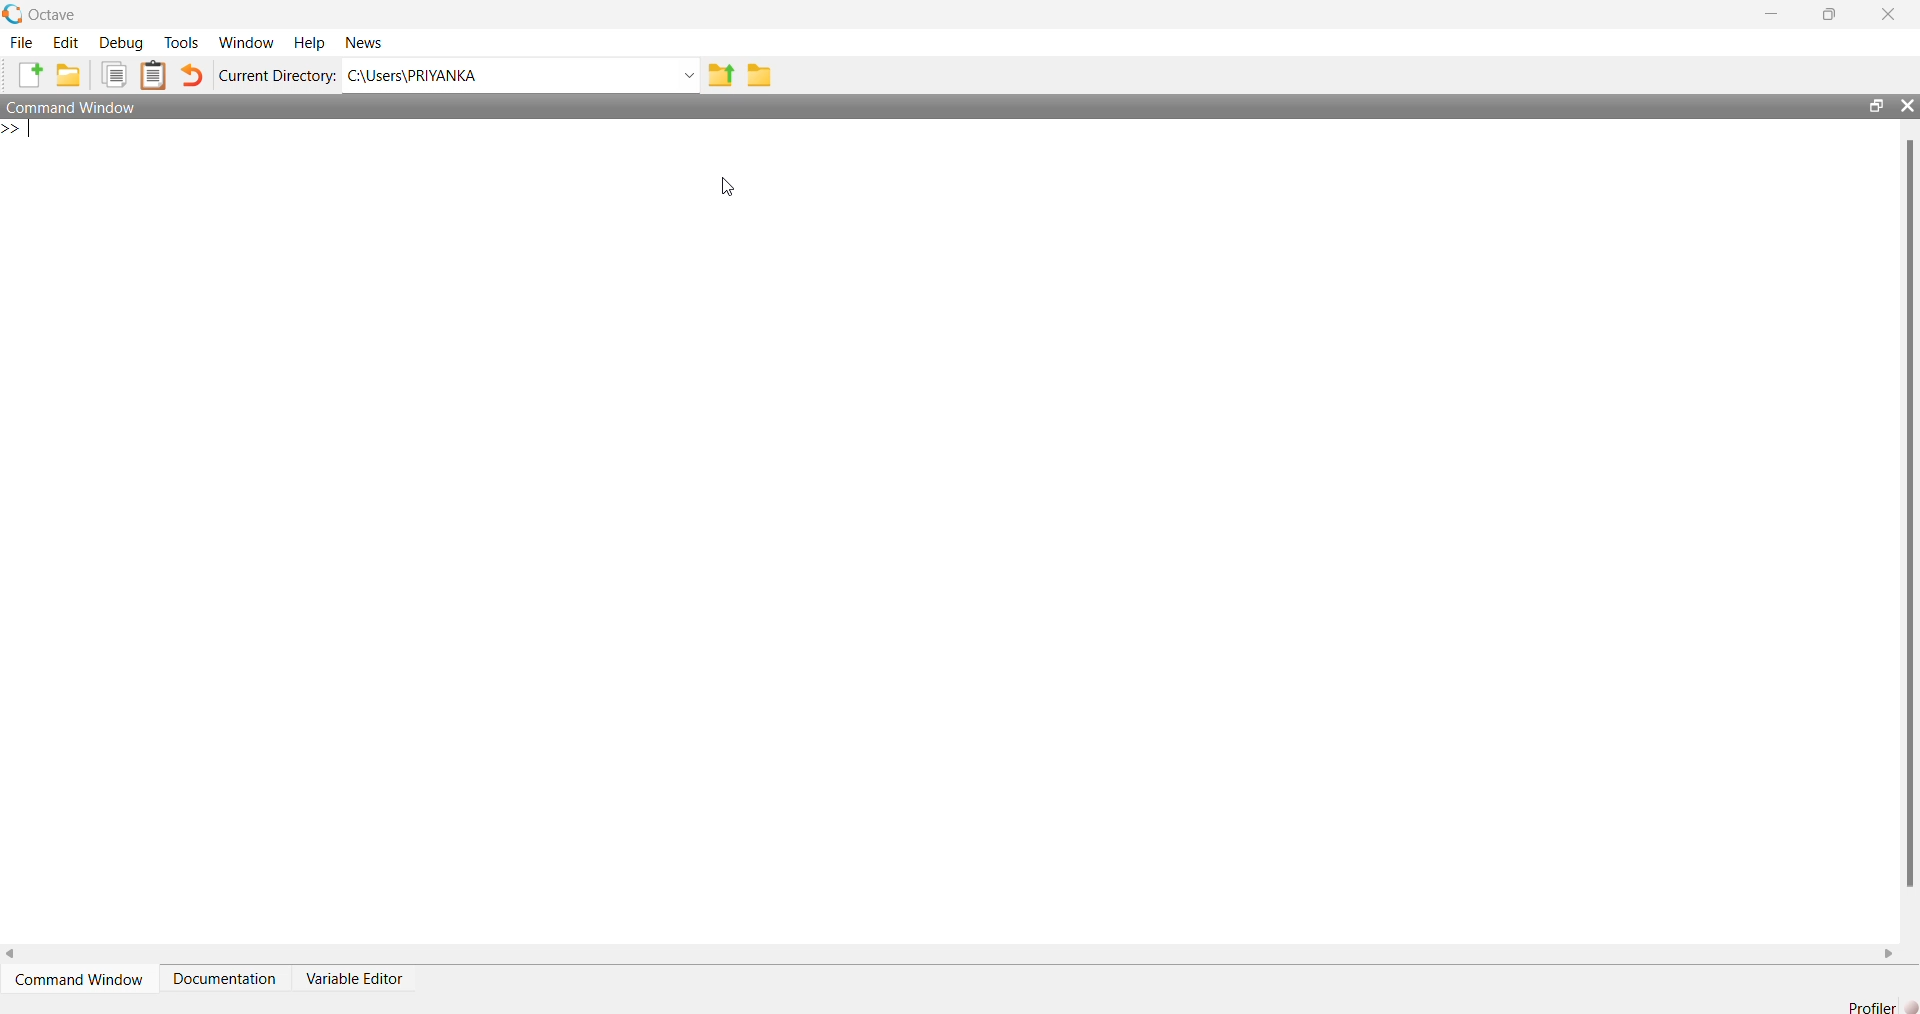  Describe the element at coordinates (363, 42) in the screenshot. I see `News` at that location.